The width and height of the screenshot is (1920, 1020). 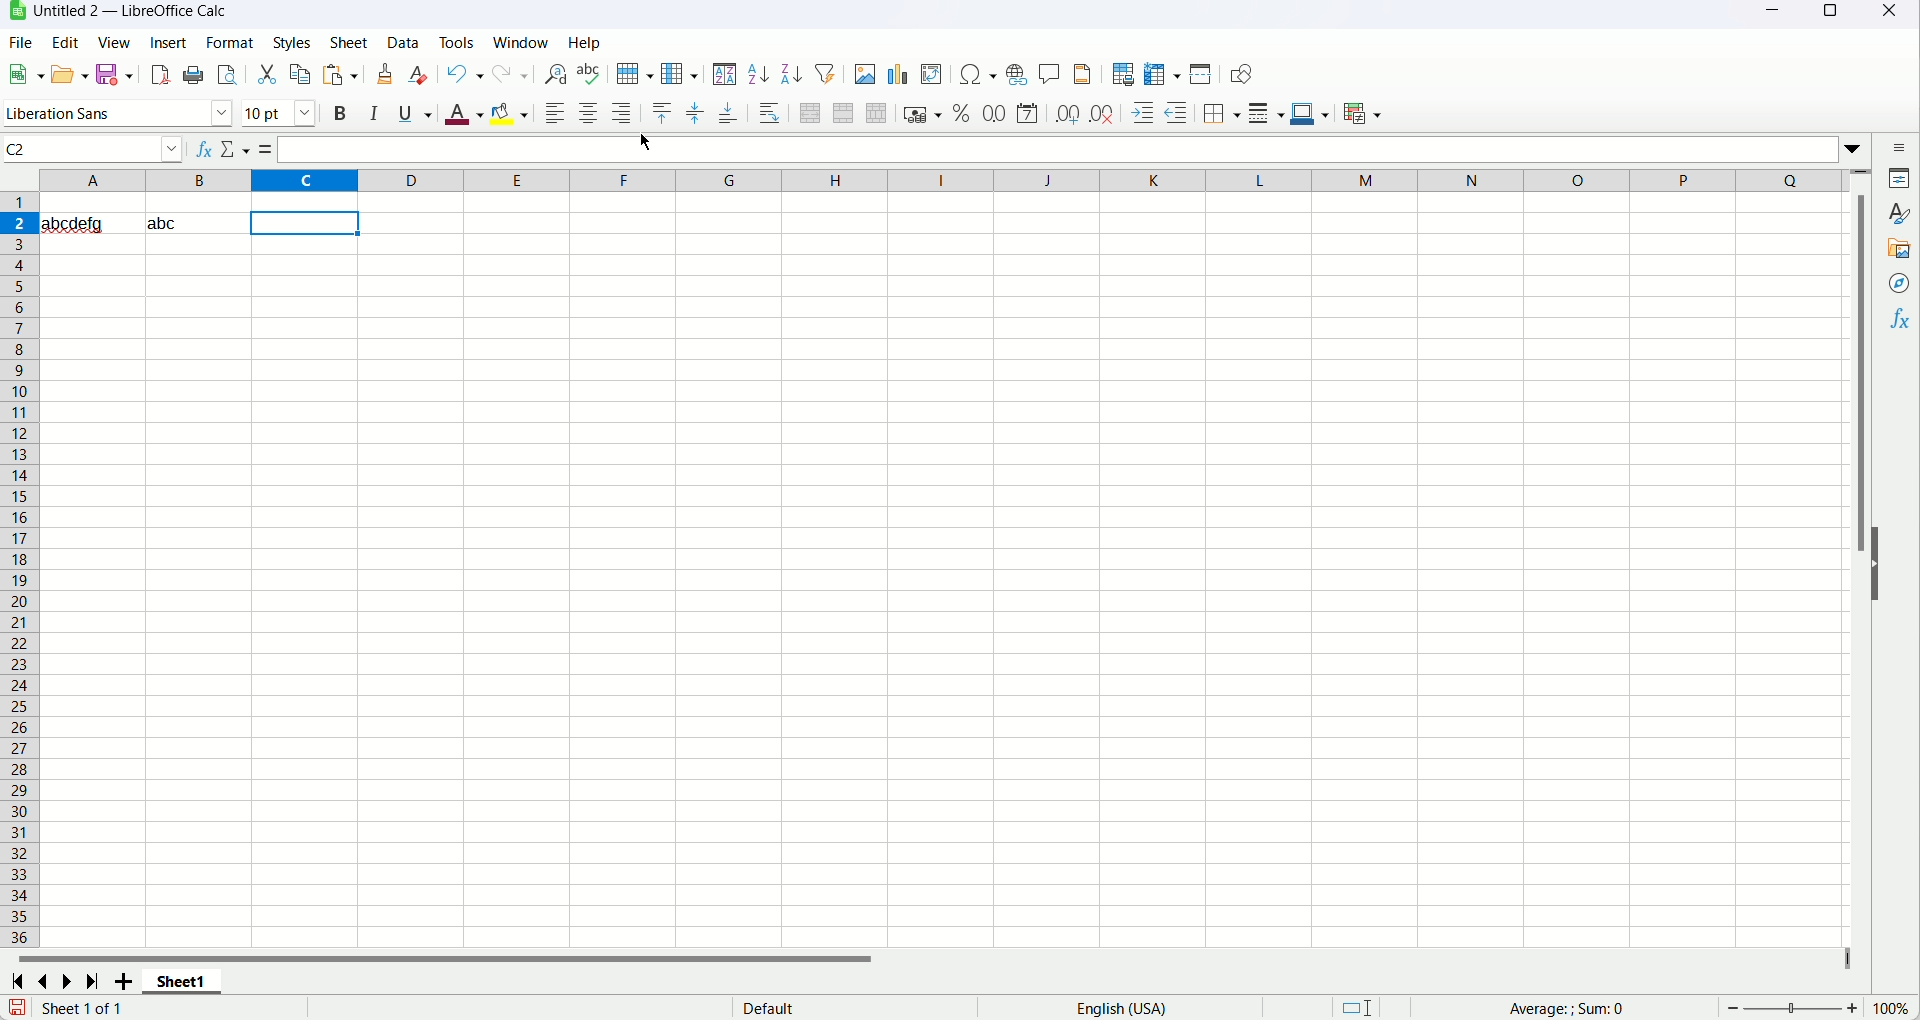 What do you see at coordinates (977, 76) in the screenshot?
I see `insert special character` at bounding box center [977, 76].